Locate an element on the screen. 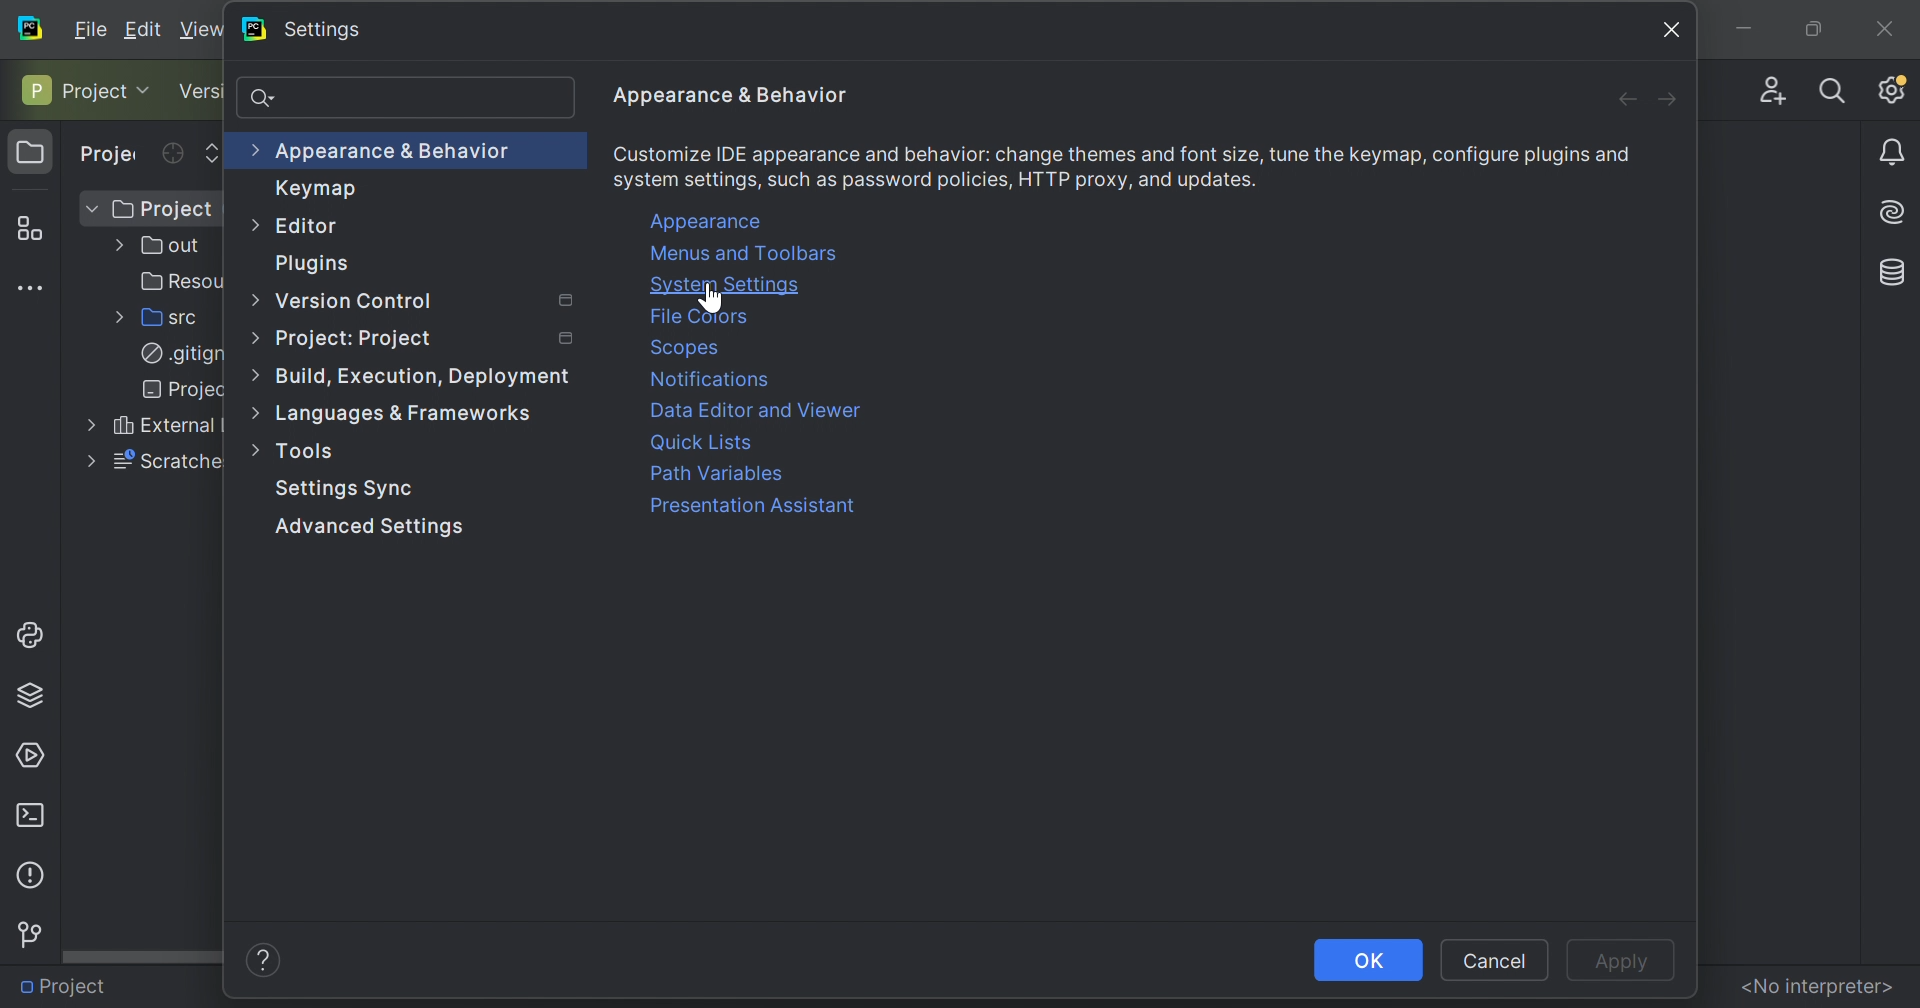 The image size is (1920, 1008). Appearance is located at coordinates (709, 220).